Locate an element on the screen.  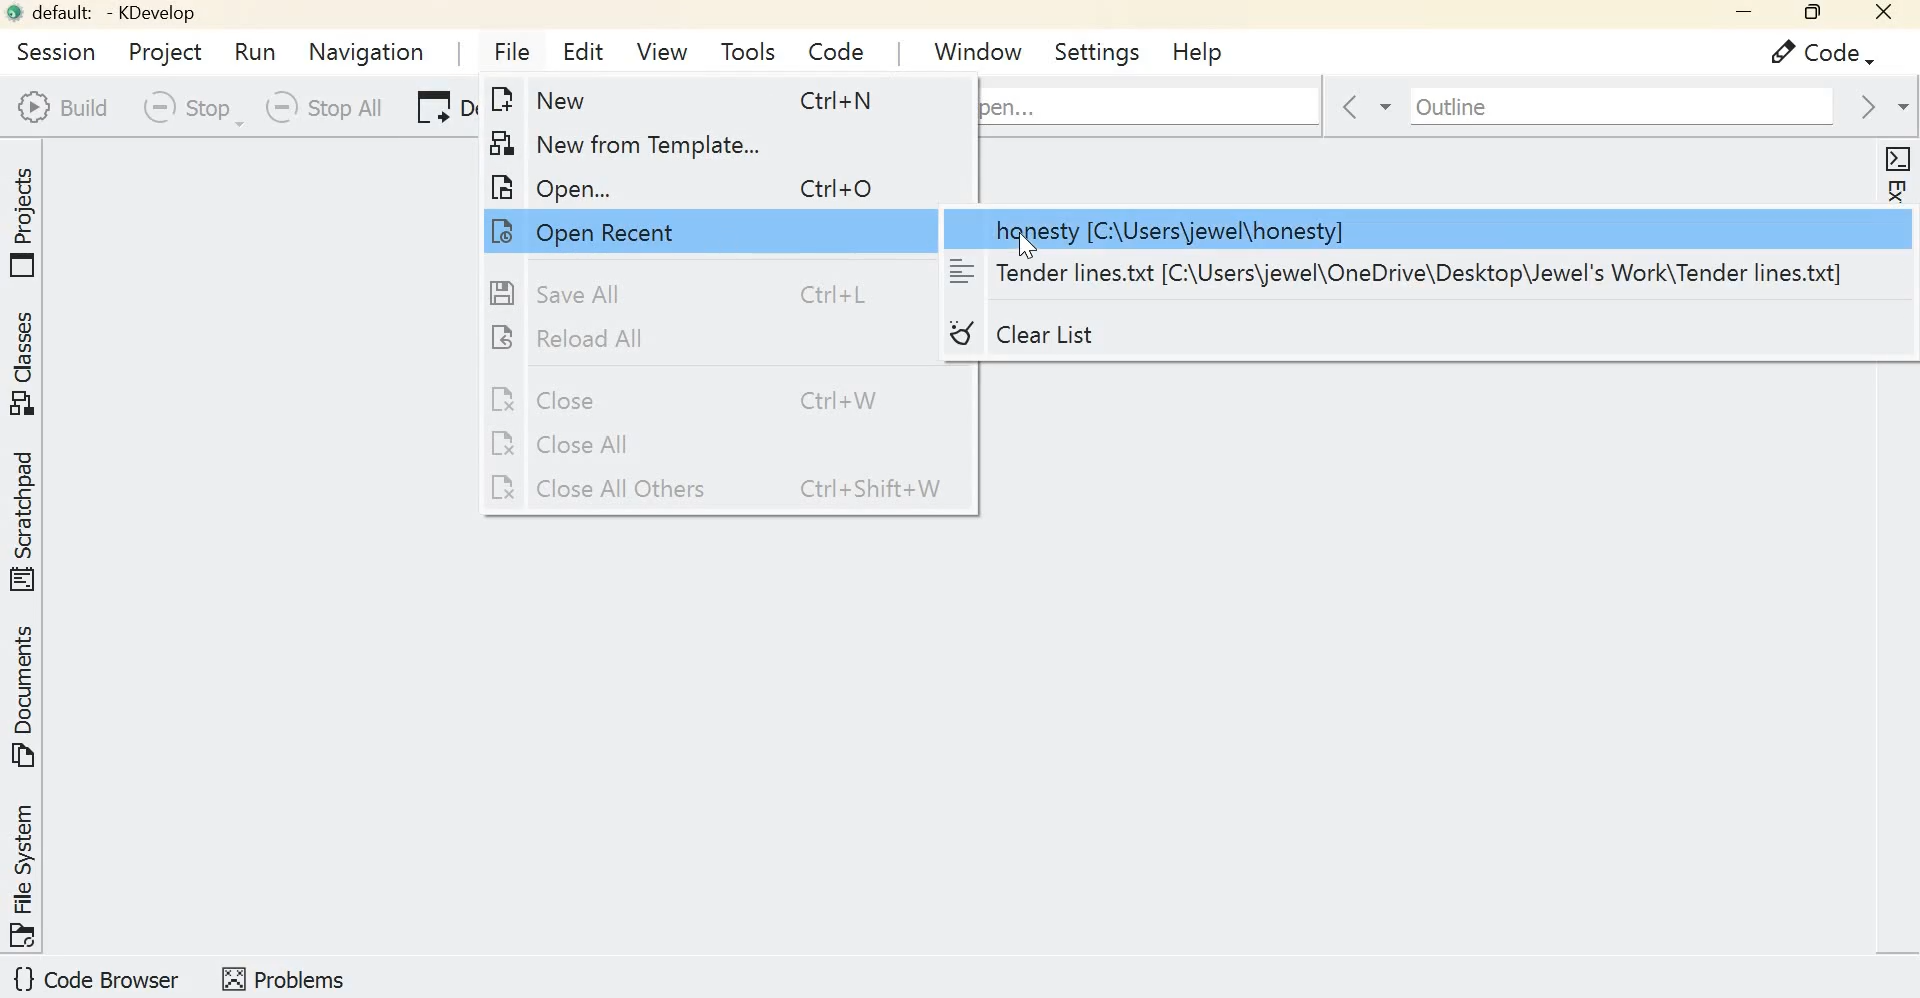
Open is located at coordinates (696, 184).